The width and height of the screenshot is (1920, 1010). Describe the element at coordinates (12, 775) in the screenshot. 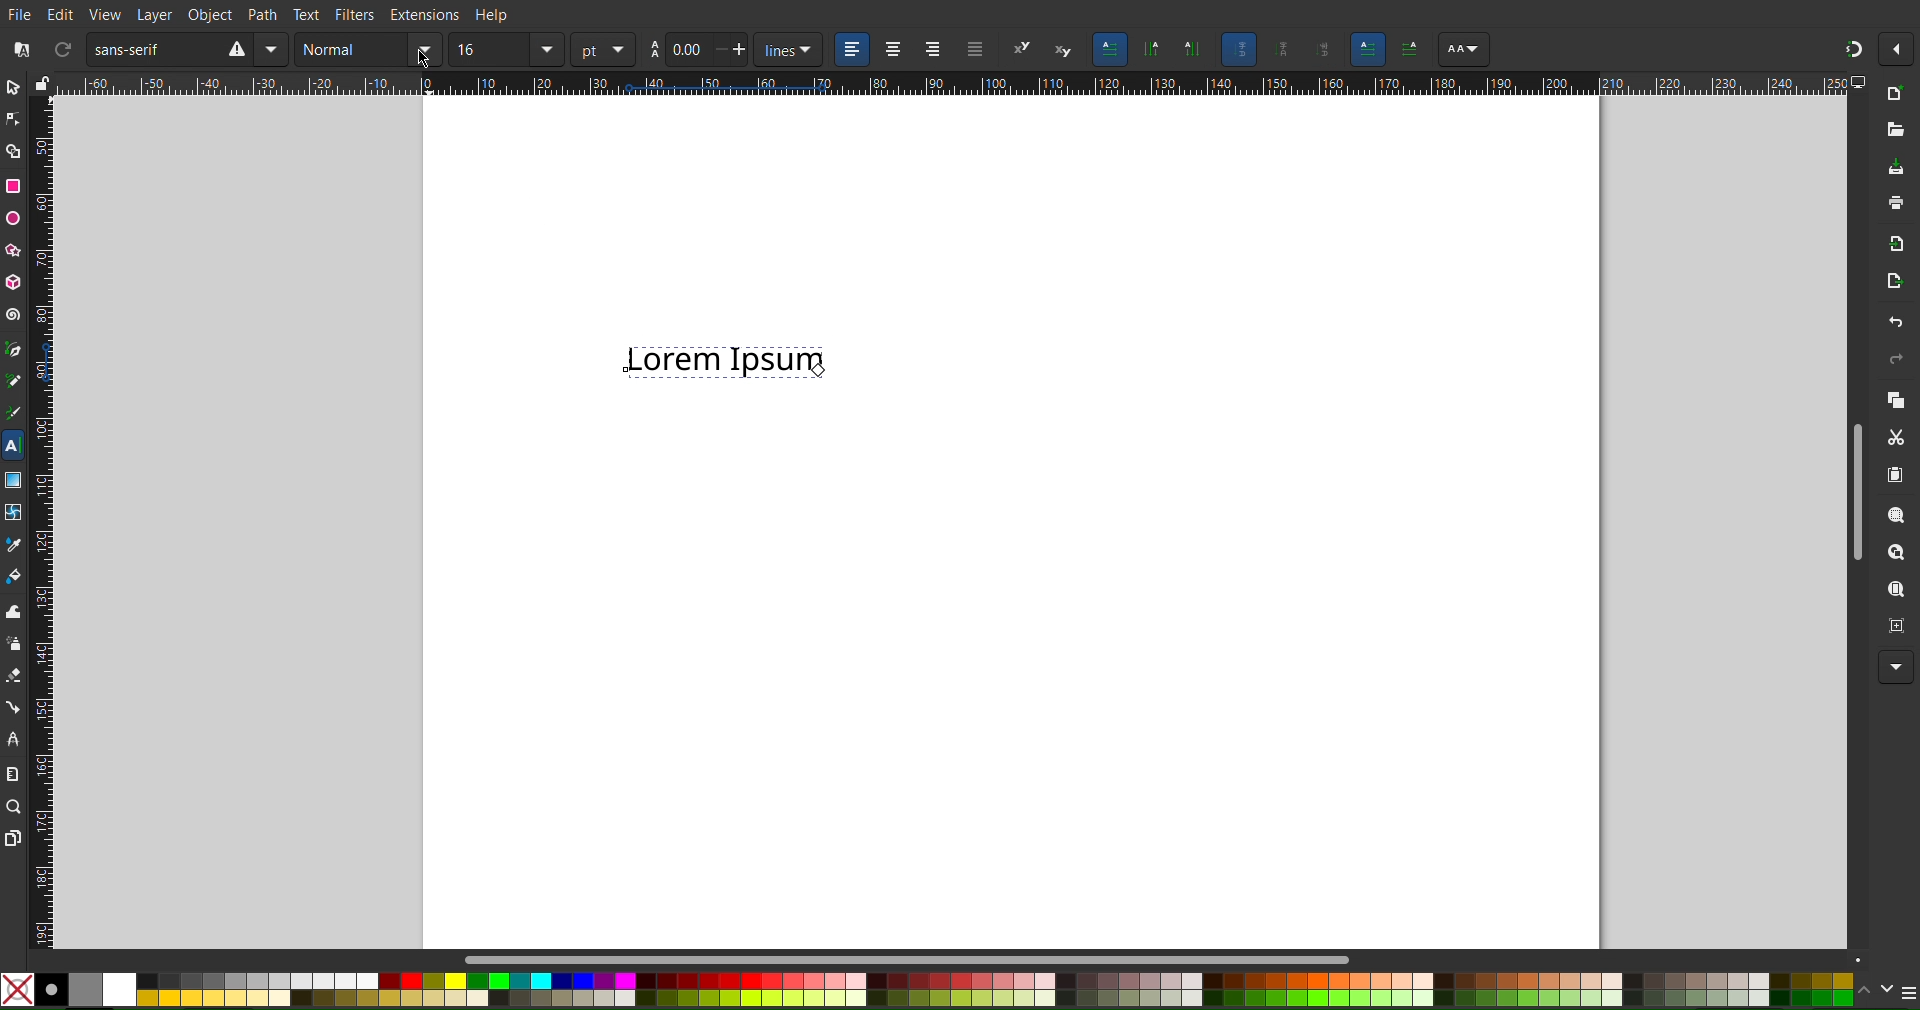

I see `Measure` at that location.